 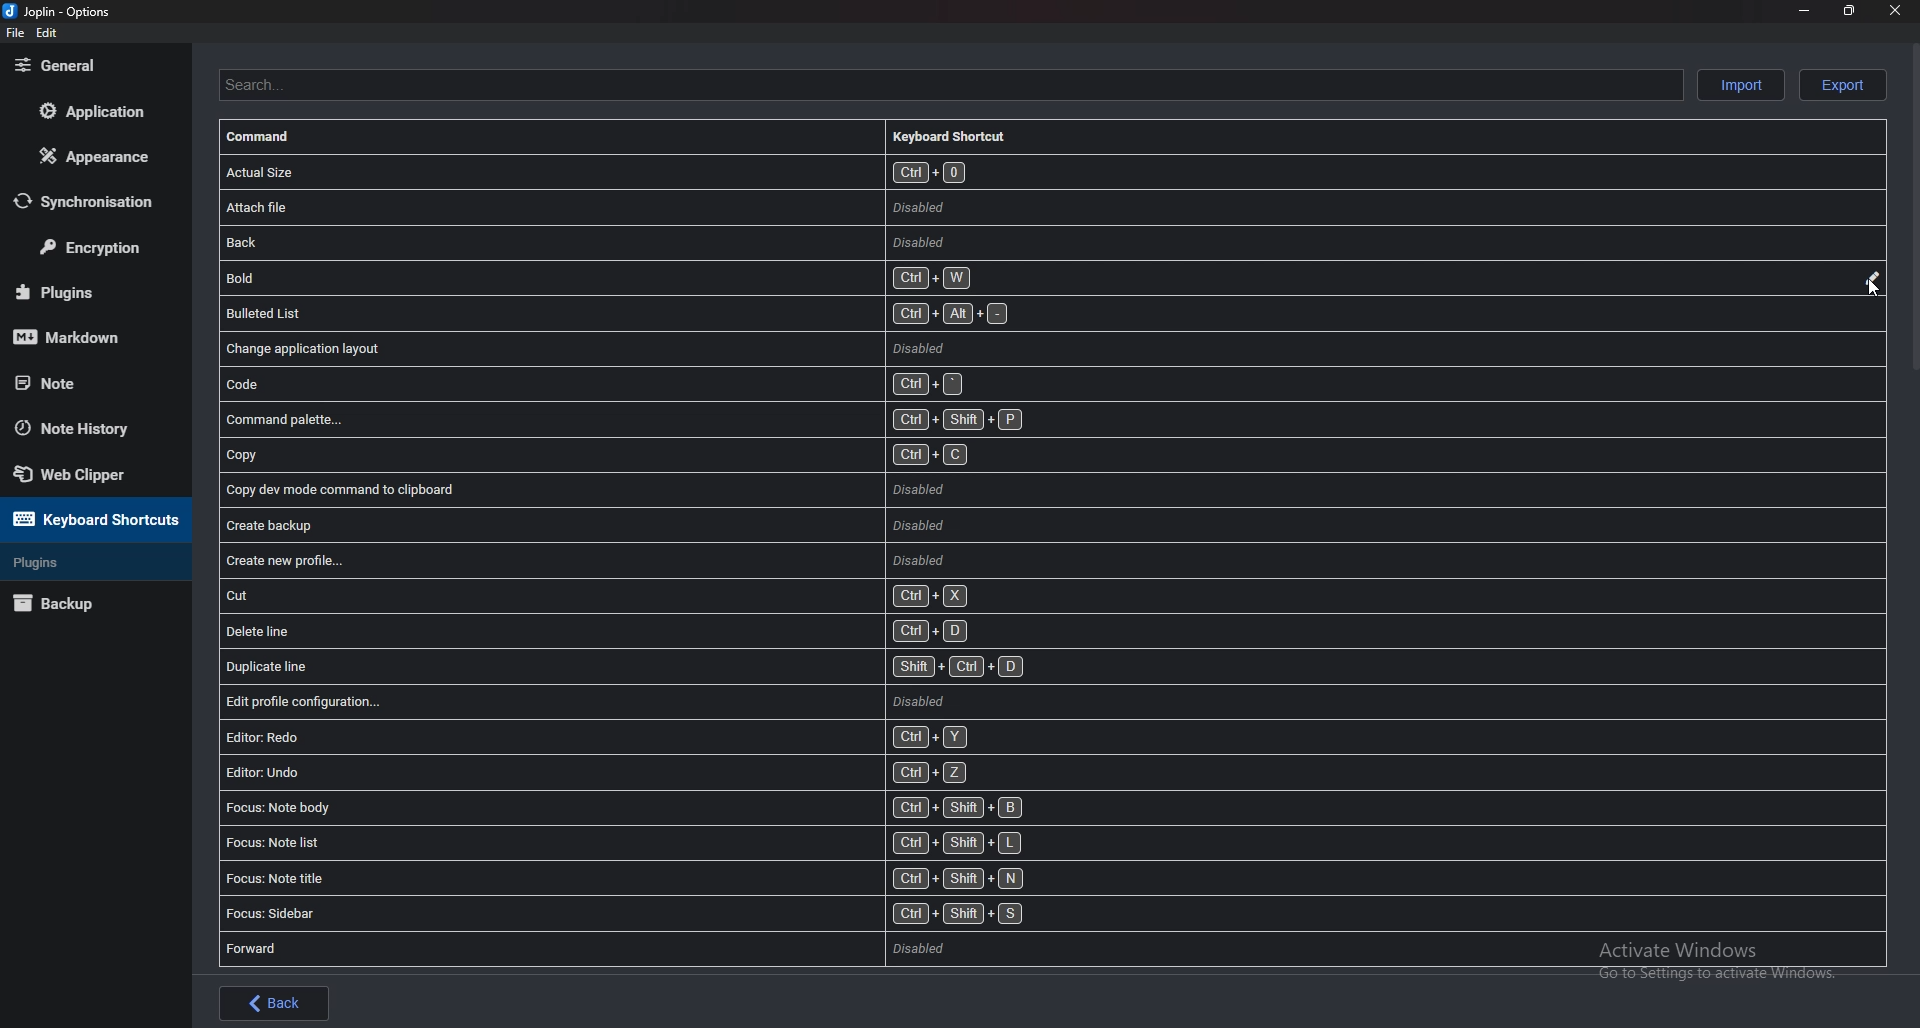 What do you see at coordinates (83, 383) in the screenshot?
I see `note` at bounding box center [83, 383].